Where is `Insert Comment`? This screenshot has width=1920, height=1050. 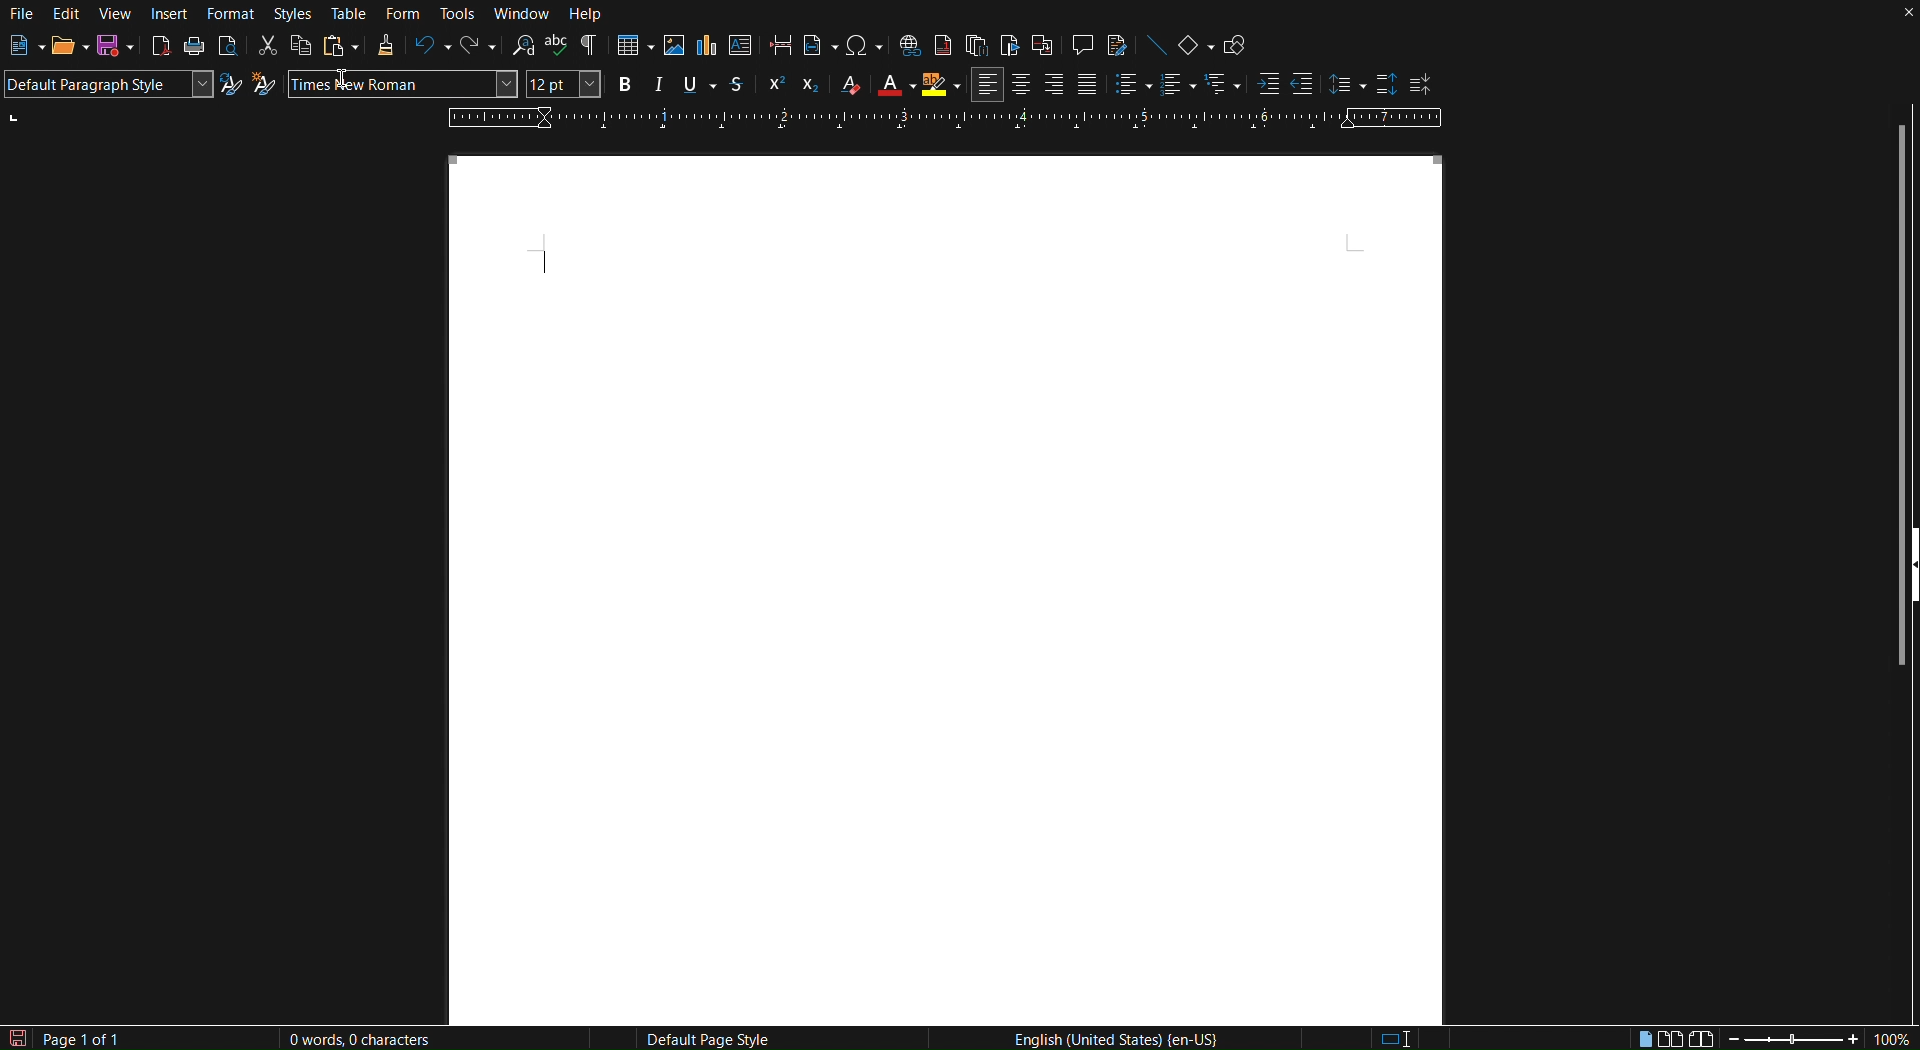 Insert Comment is located at coordinates (1079, 48).